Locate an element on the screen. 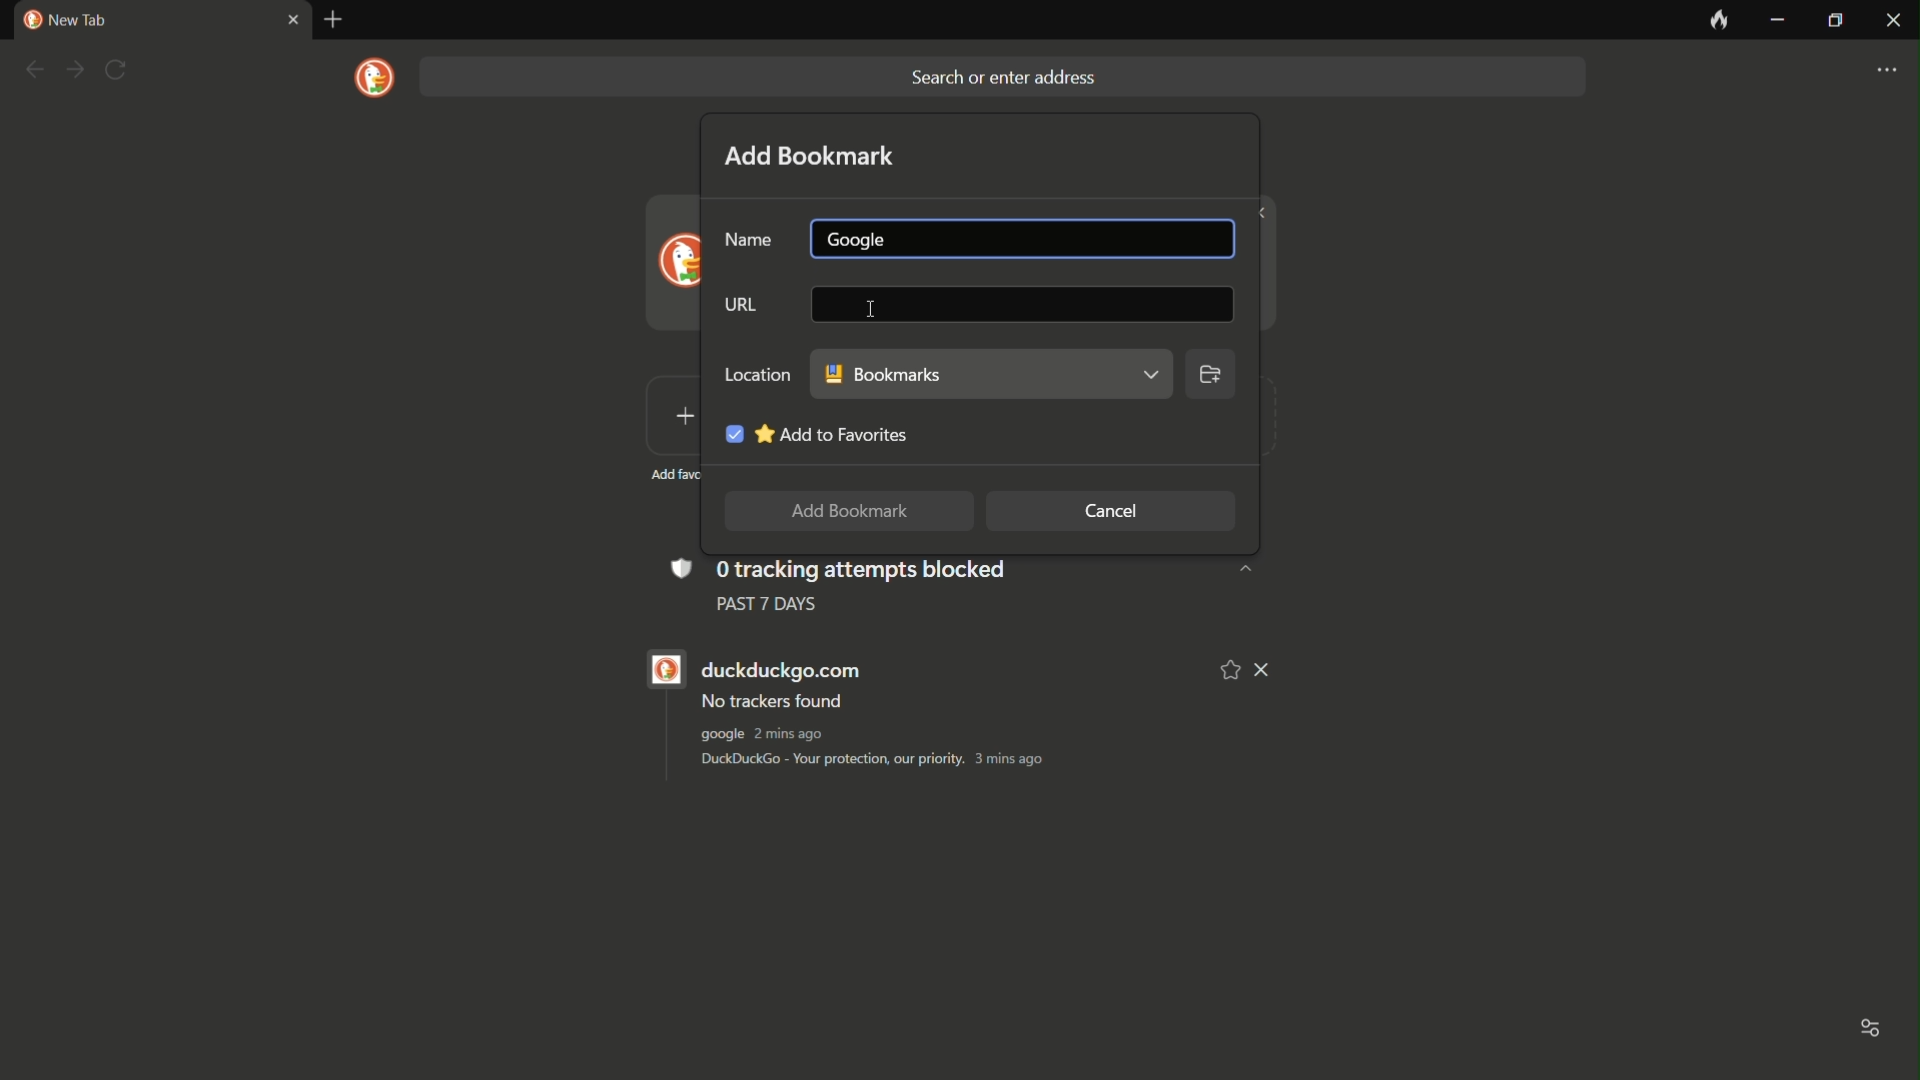 Image resolution: width=1920 pixels, height=1080 pixels. minimize is located at coordinates (1777, 21).